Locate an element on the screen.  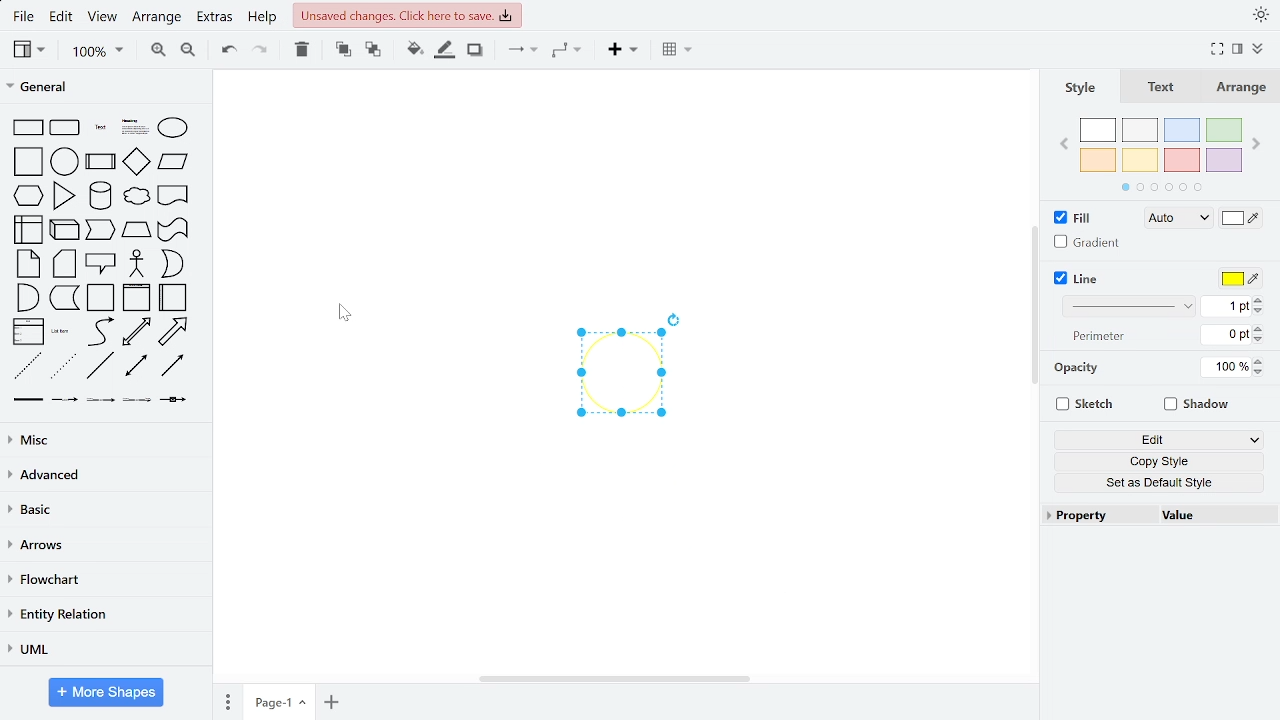
advanced is located at coordinates (104, 475).